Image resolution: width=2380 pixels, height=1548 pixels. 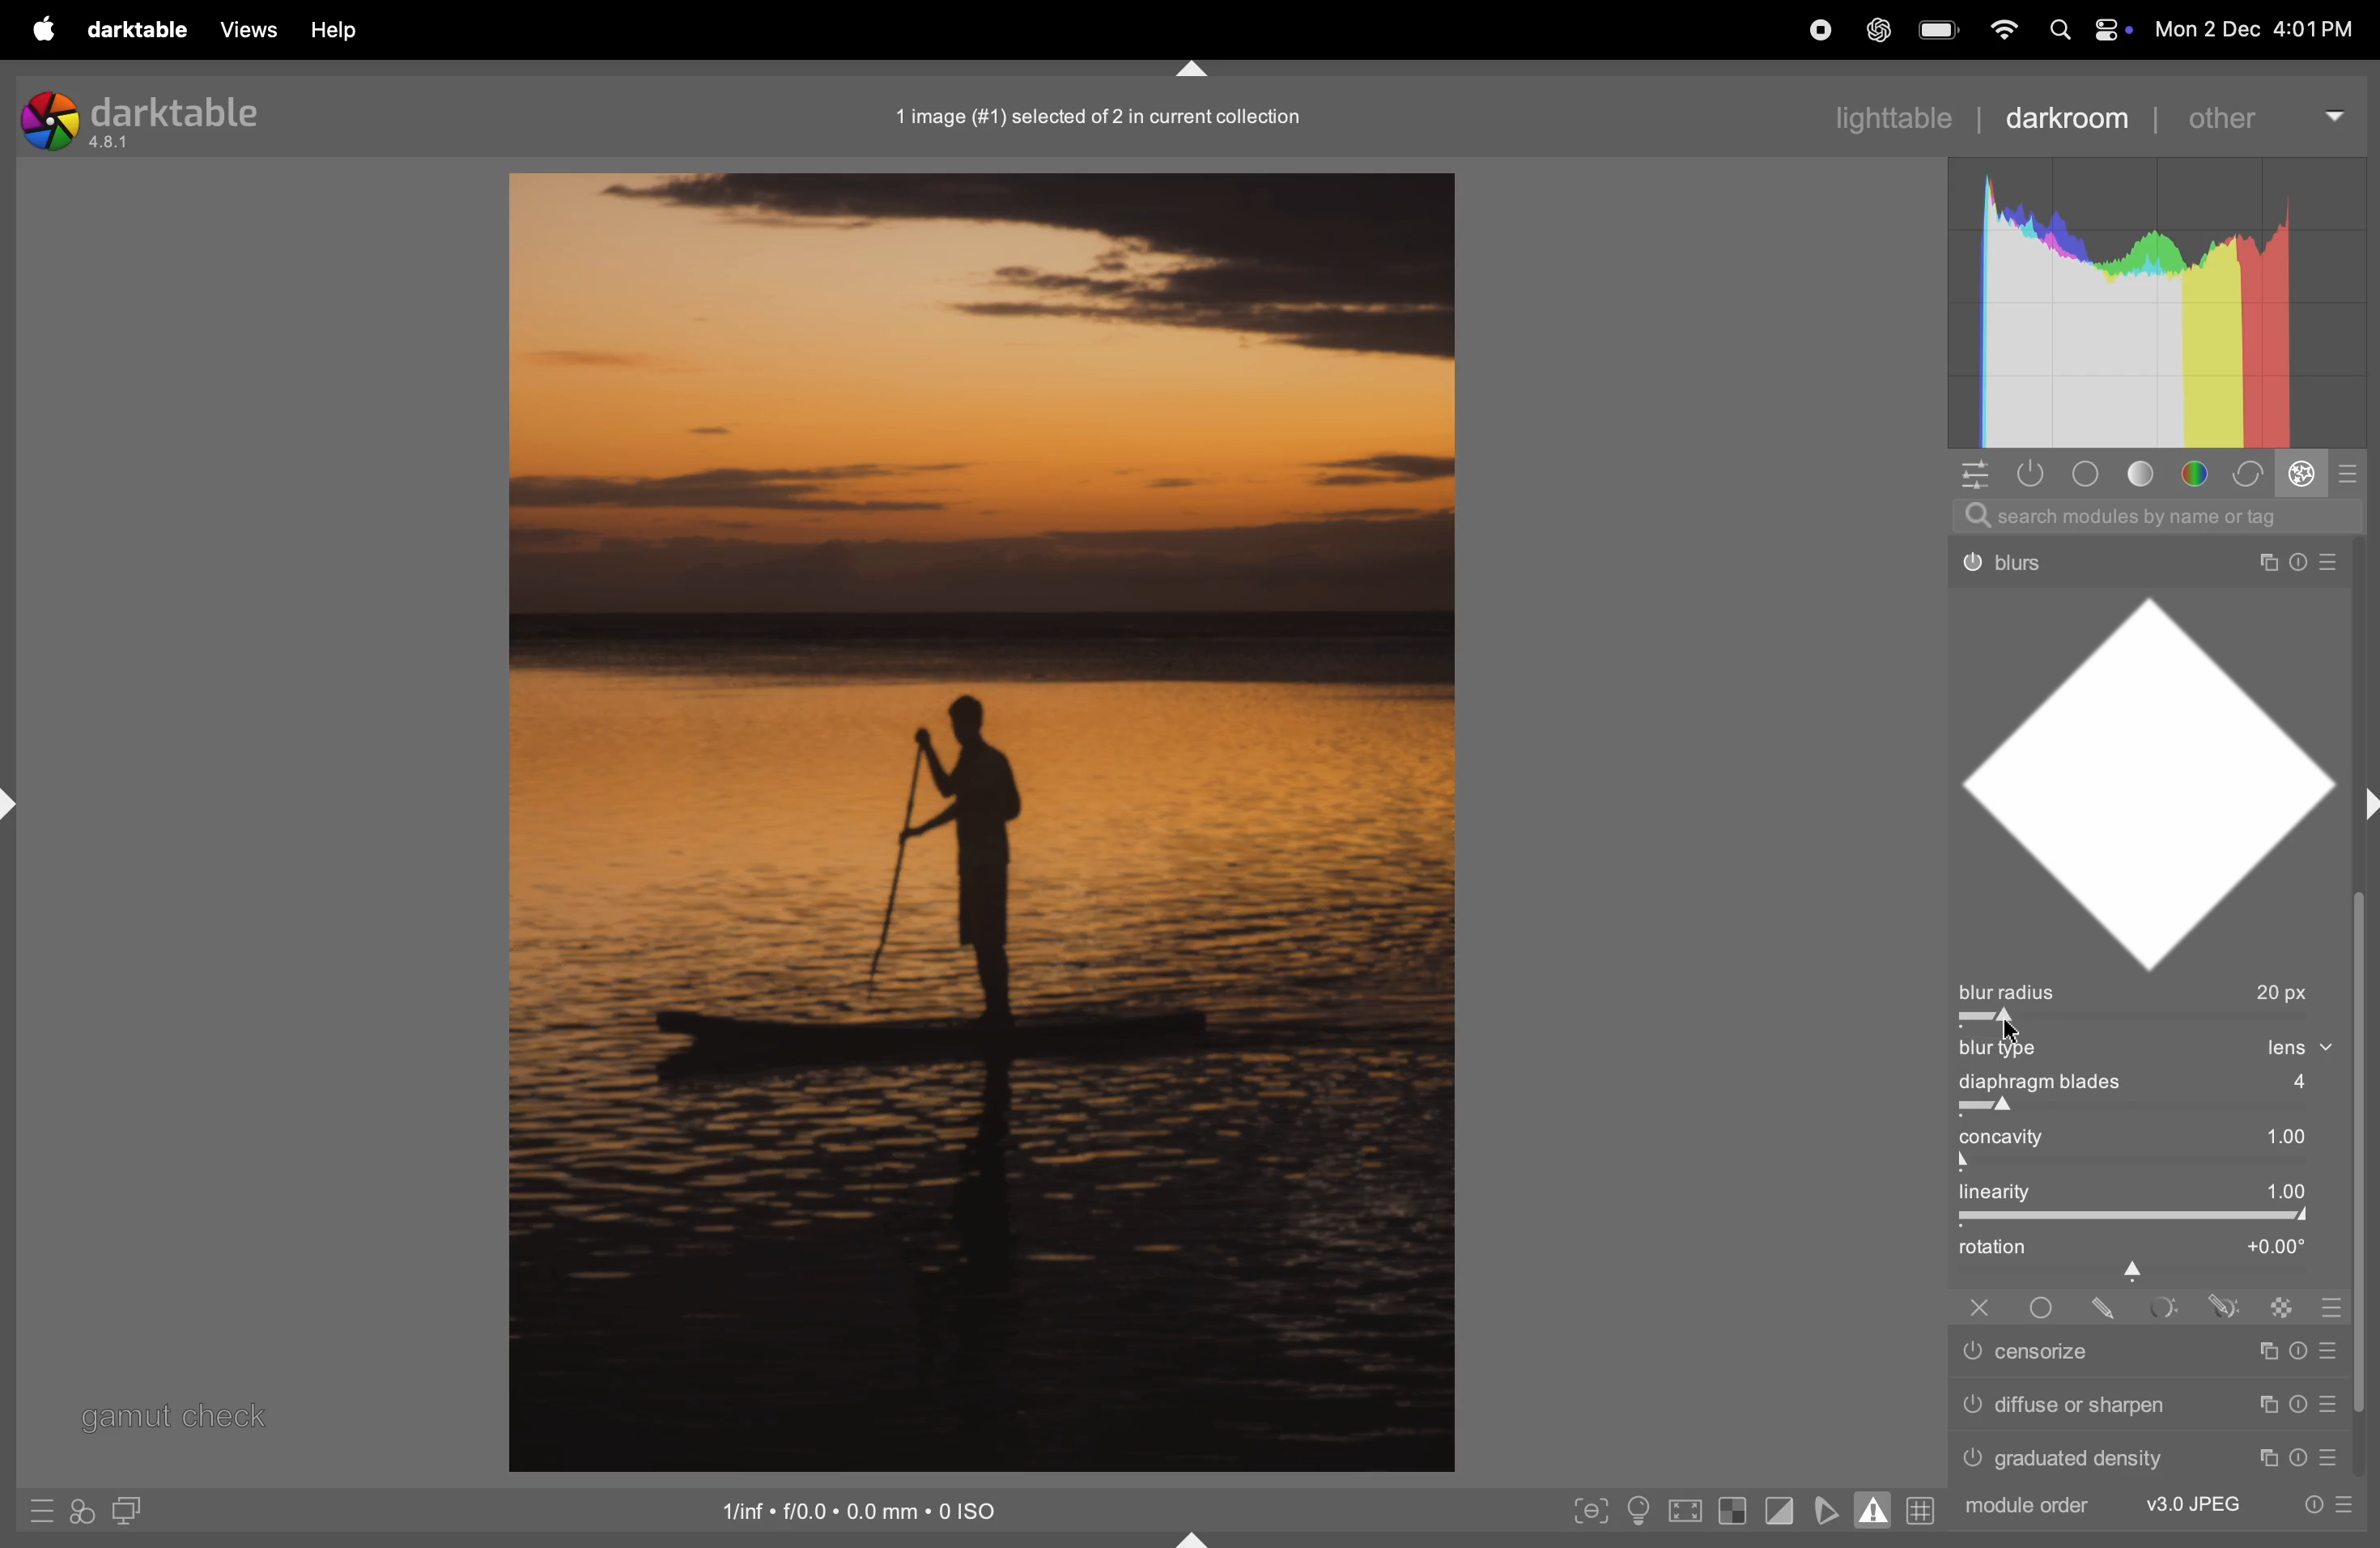 I want to click on toggle peak focusing mode, so click(x=1591, y=1512).